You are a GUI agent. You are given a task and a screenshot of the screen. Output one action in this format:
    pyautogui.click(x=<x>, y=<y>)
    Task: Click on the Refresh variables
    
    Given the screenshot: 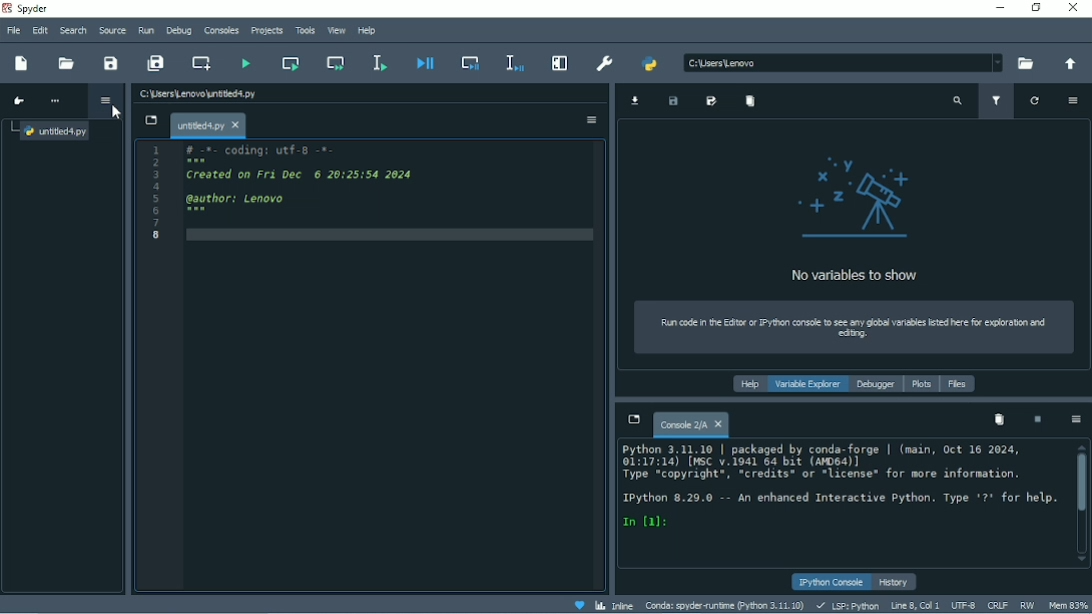 What is the action you would take?
    pyautogui.click(x=1035, y=102)
    